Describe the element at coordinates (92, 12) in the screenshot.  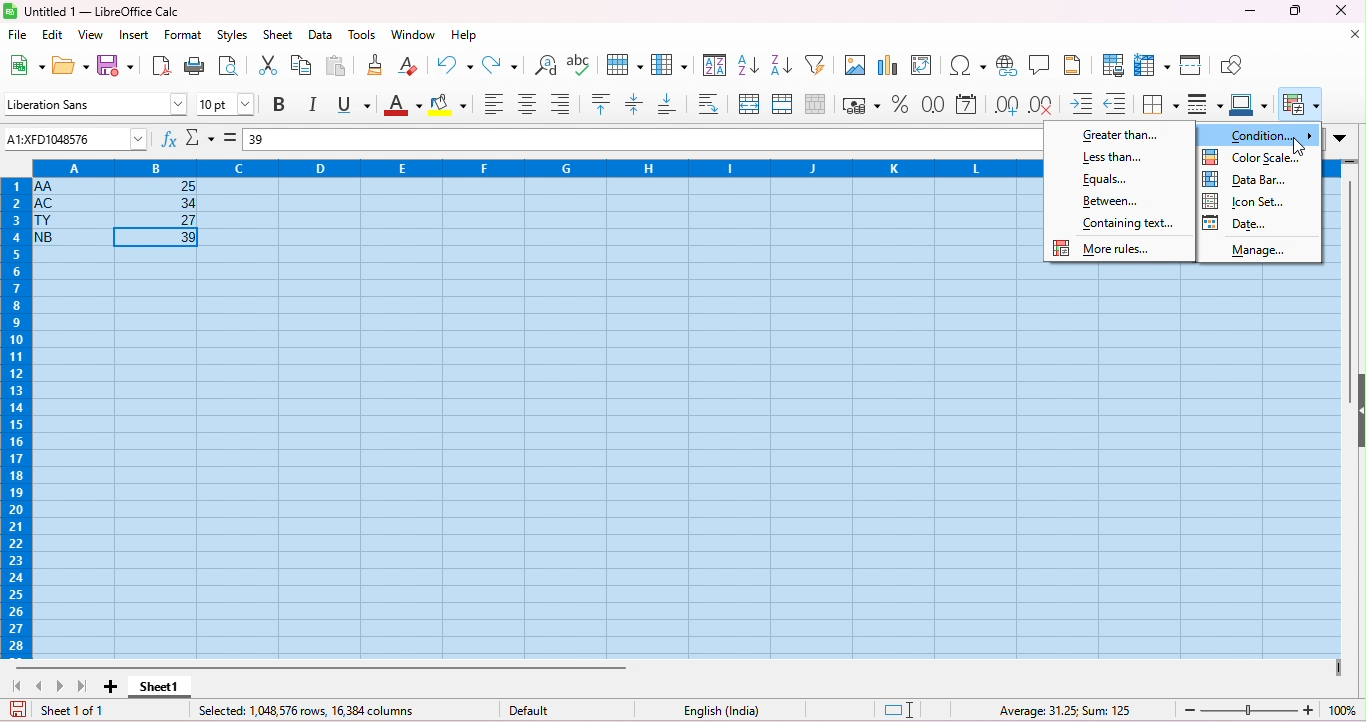
I see `title` at that location.